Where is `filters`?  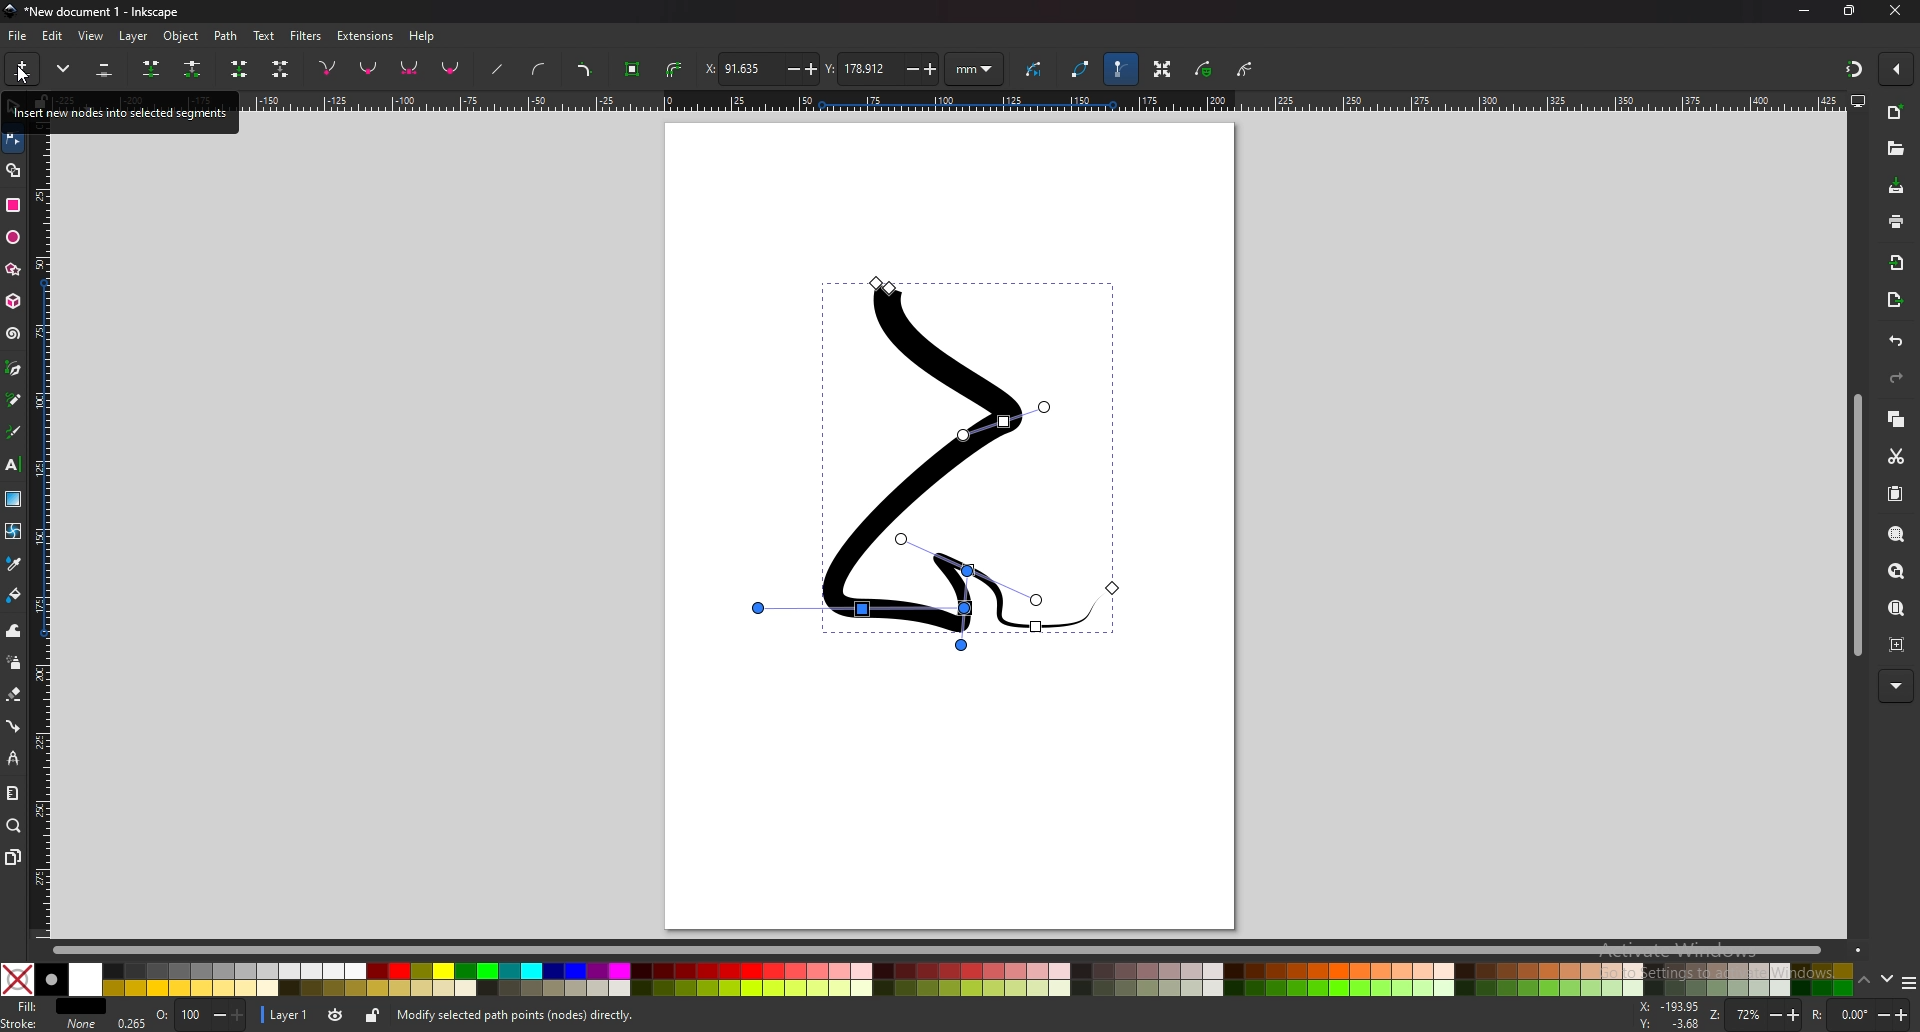
filters is located at coordinates (306, 36).